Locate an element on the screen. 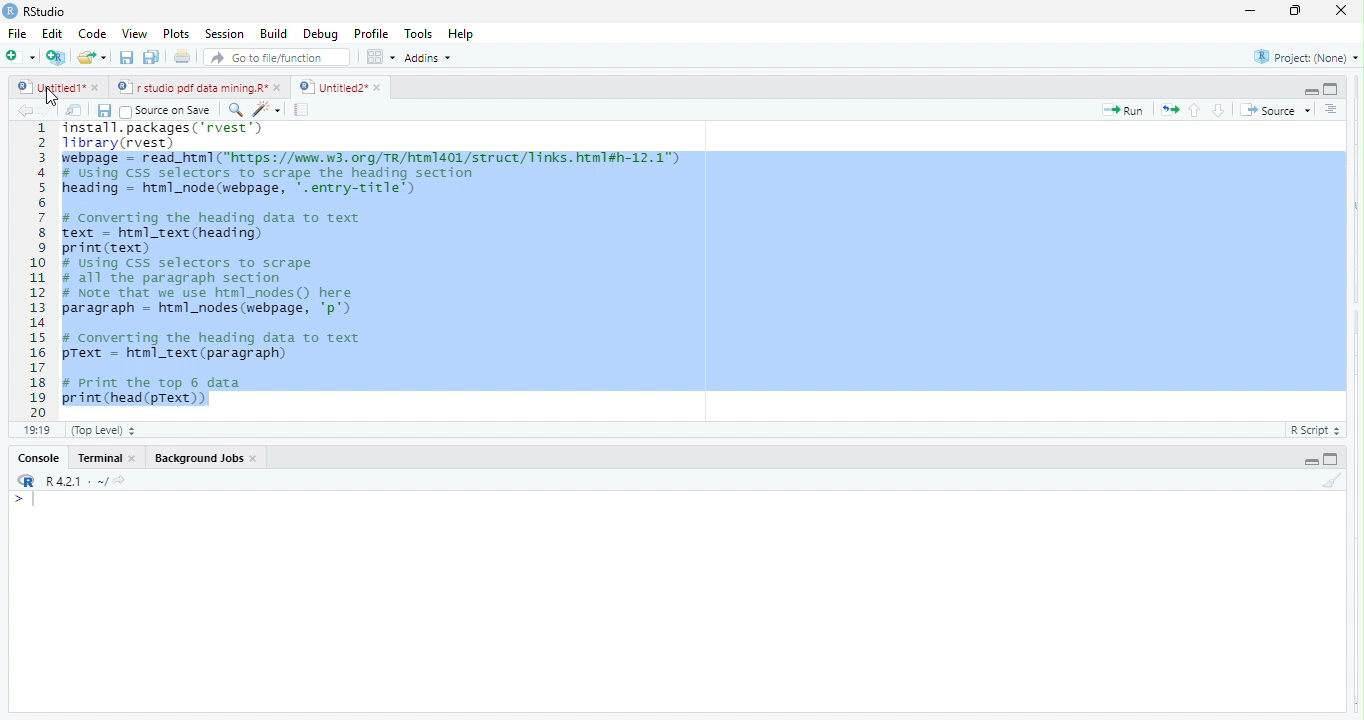 The image size is (1364, 720). hide r script is located at coordinates (1310, 461).